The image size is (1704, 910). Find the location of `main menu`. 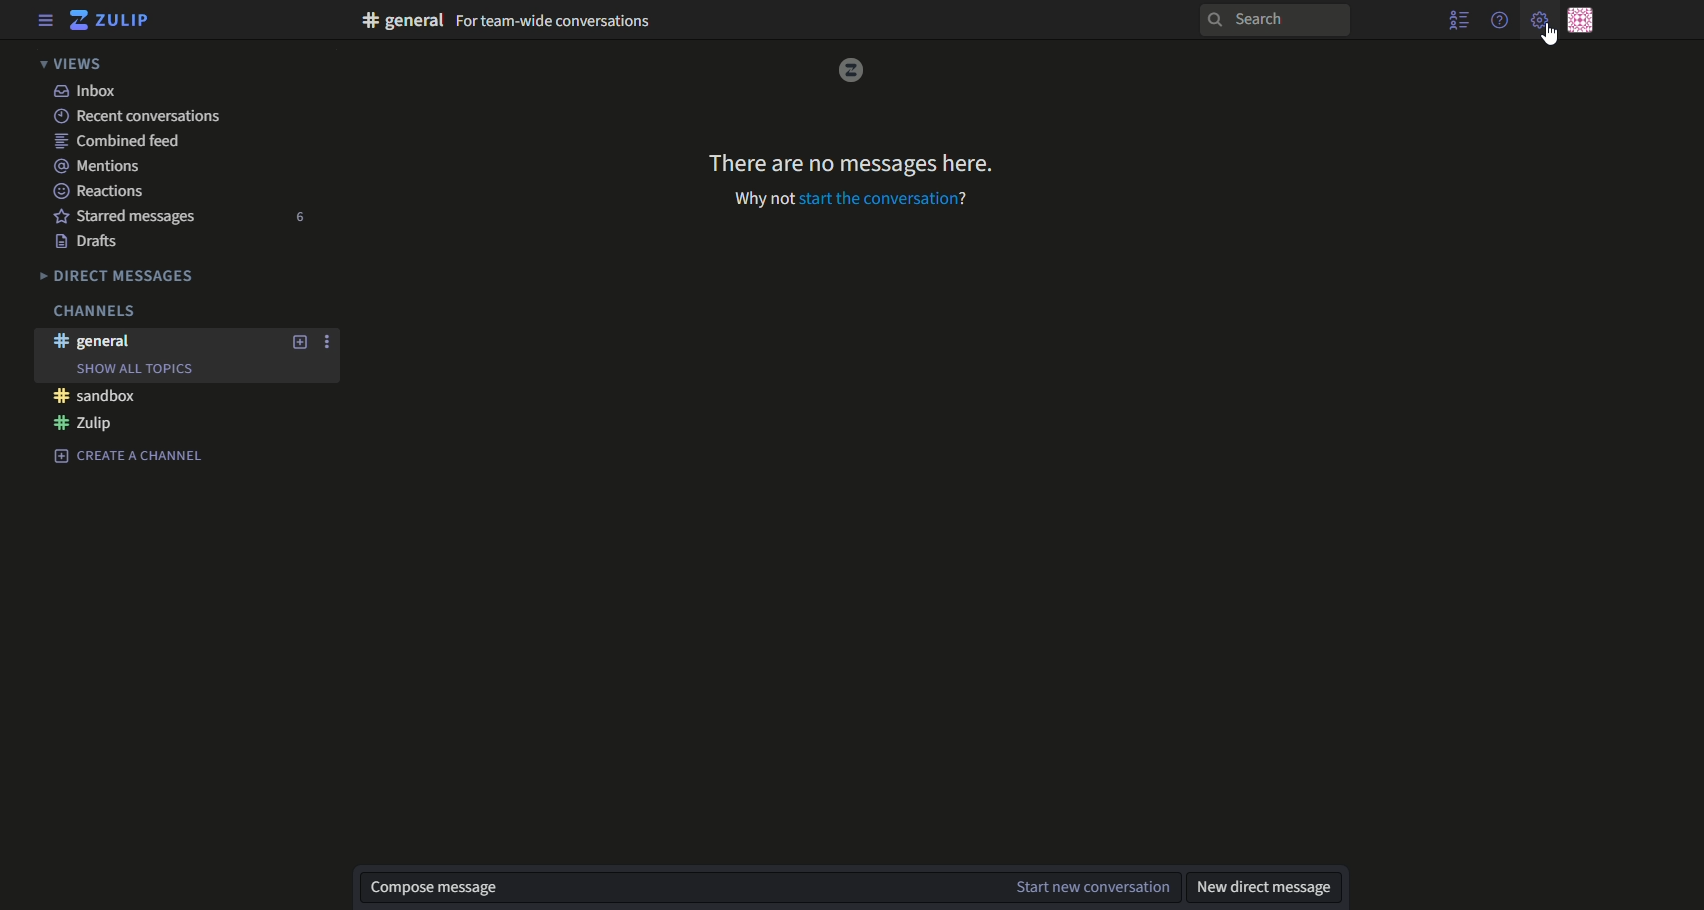

main menu is located at coordinates (1538, 19).